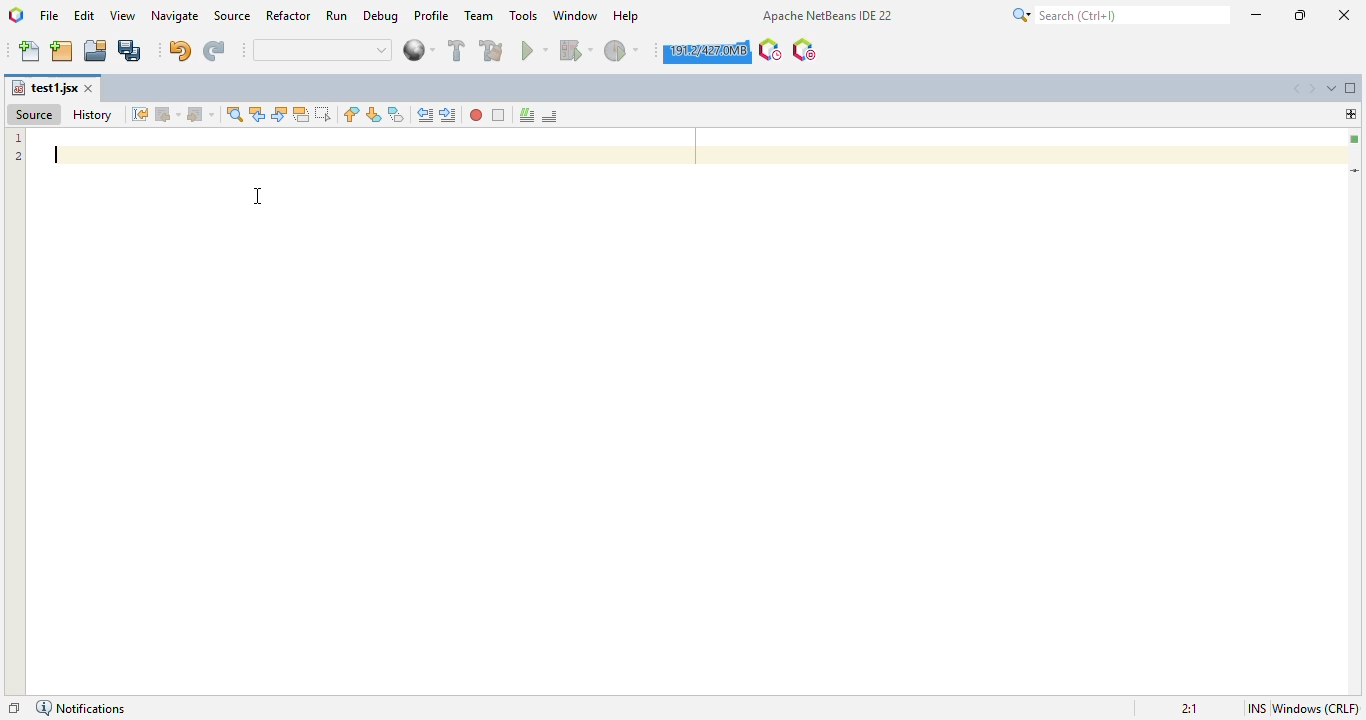  What do you see at coordinates (353, 114) in the screenshot?
I see `previous bookmark` at bounding box center [353, 114].